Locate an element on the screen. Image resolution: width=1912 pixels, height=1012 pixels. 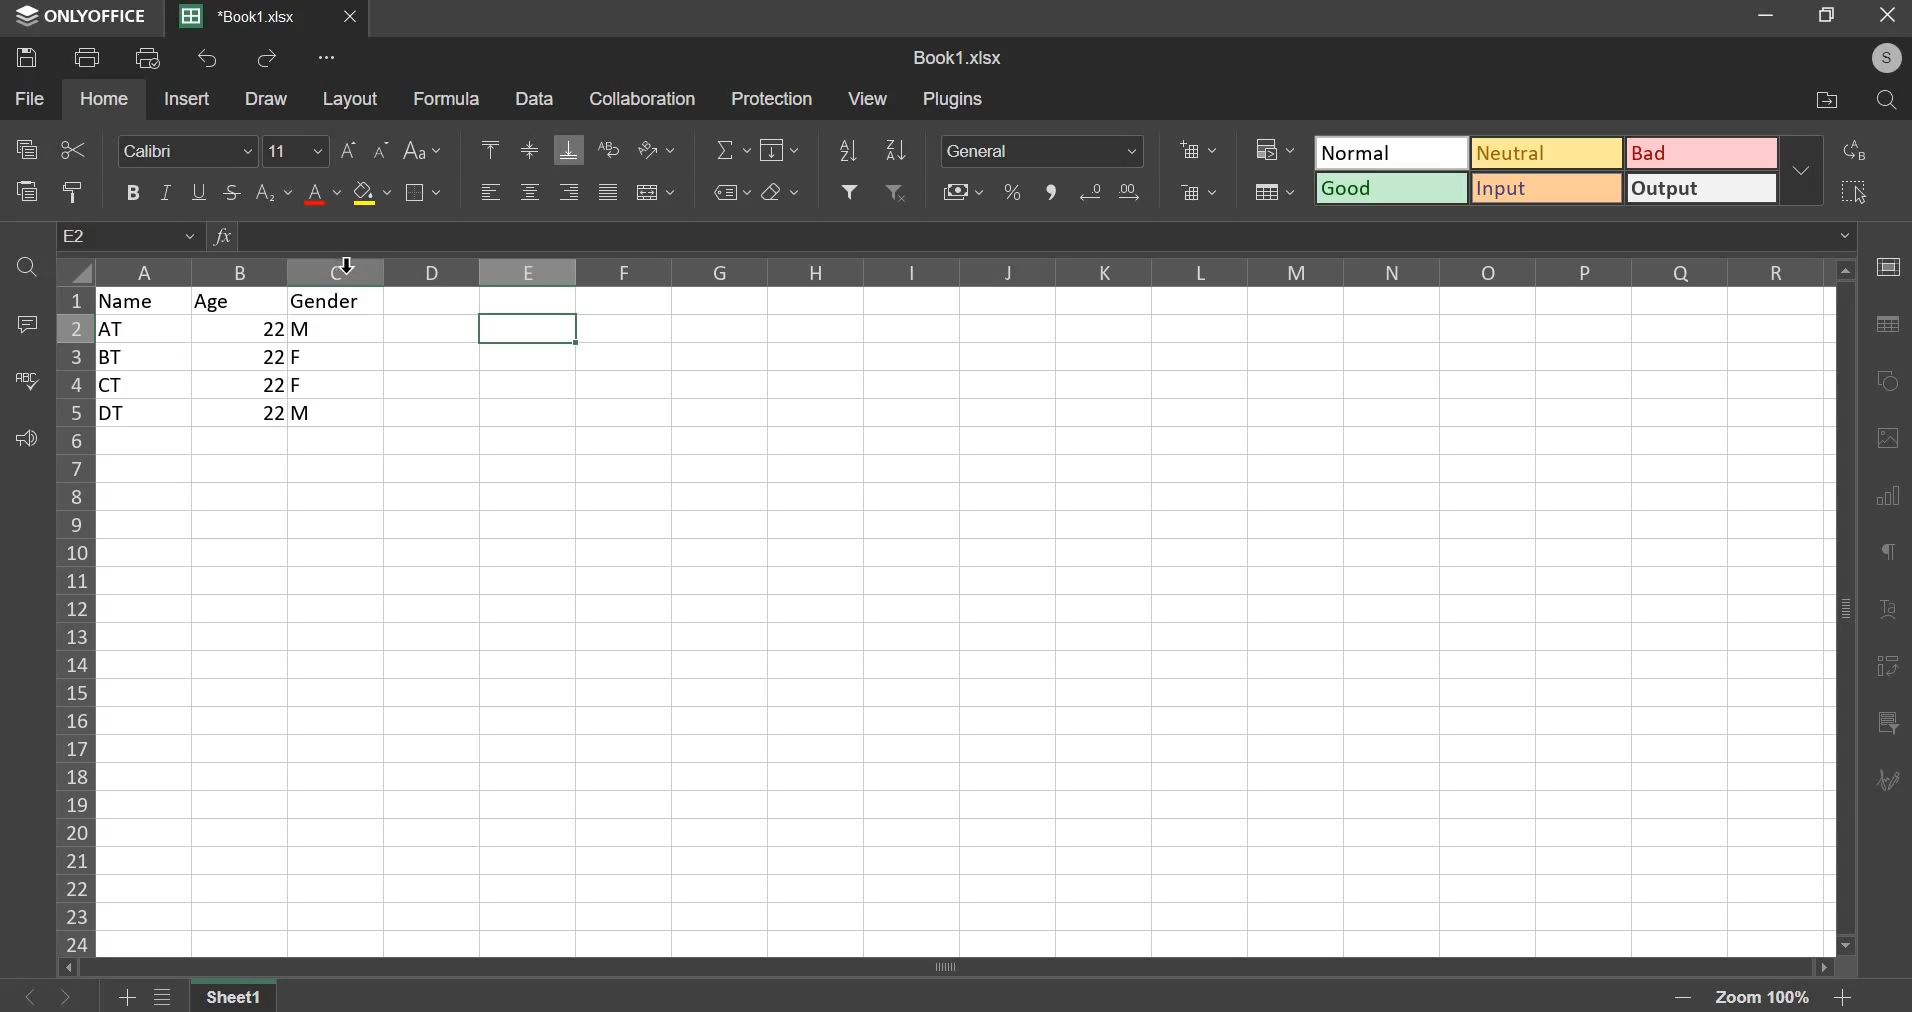
remove filter is located at coordinates (898, 192).